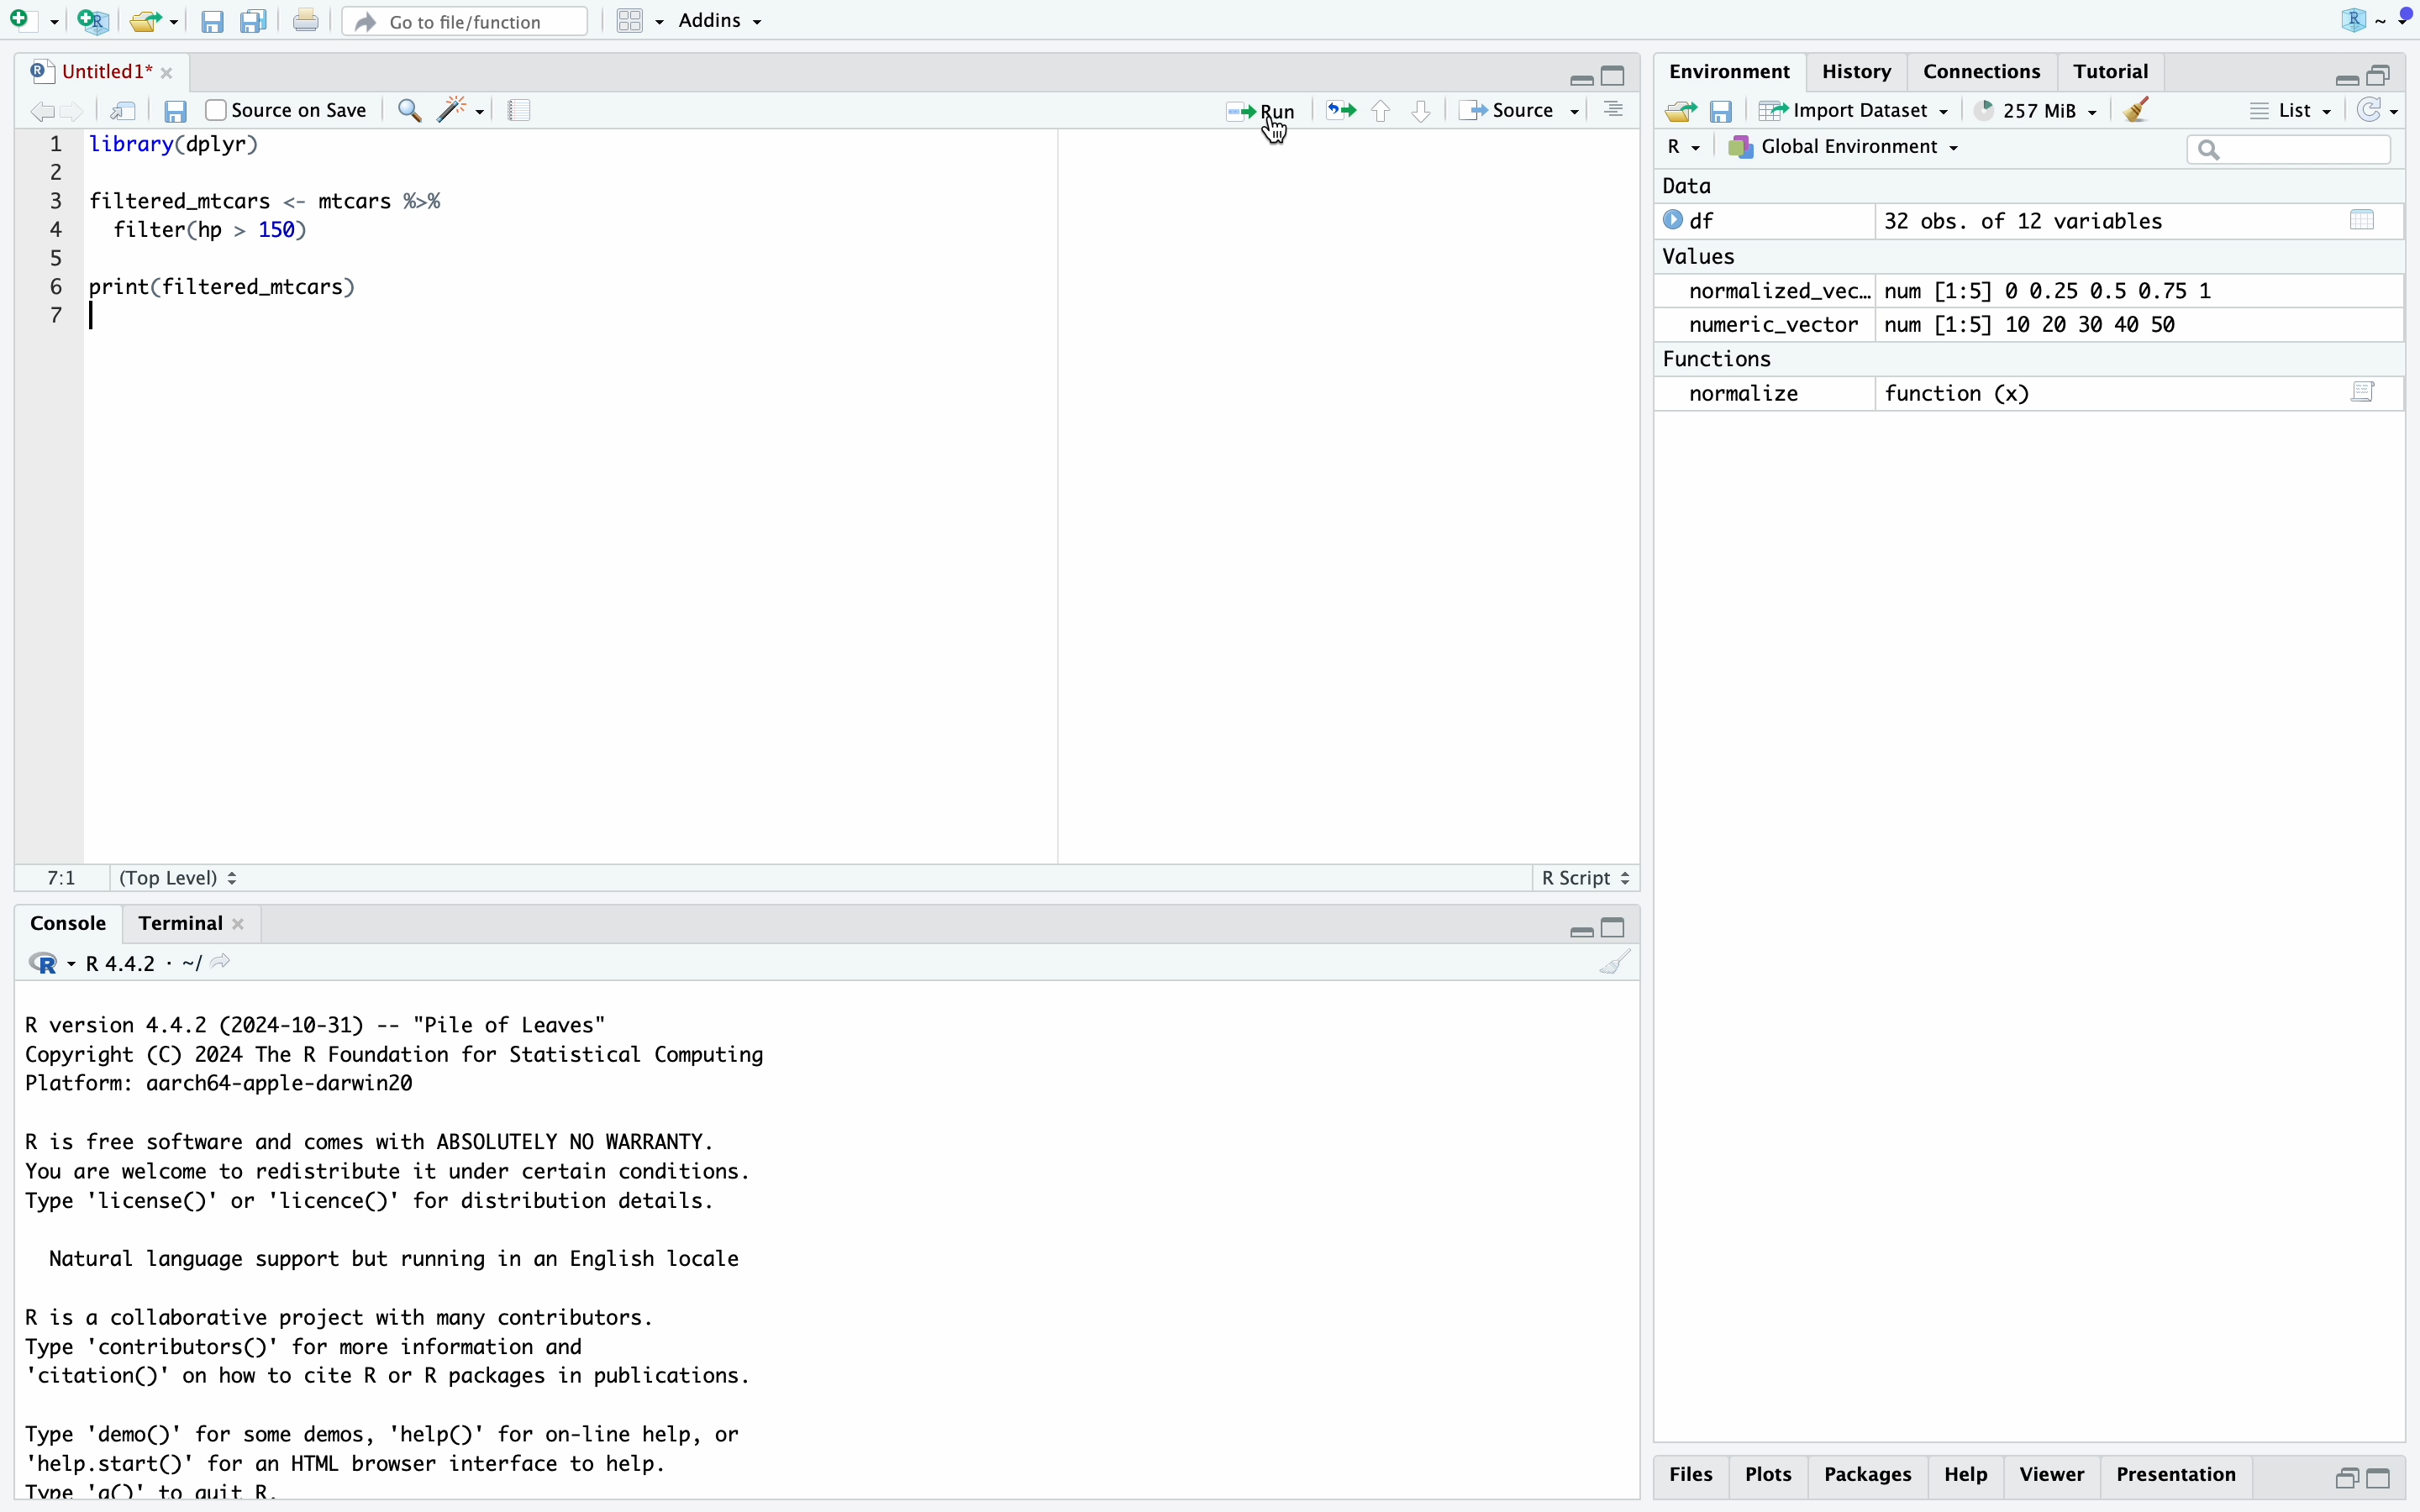 The image size is (2420, 1512). What do you see at coordinates (1683, 112) in the screenshot?
I see `open file` at bounding box center [1683, 112].